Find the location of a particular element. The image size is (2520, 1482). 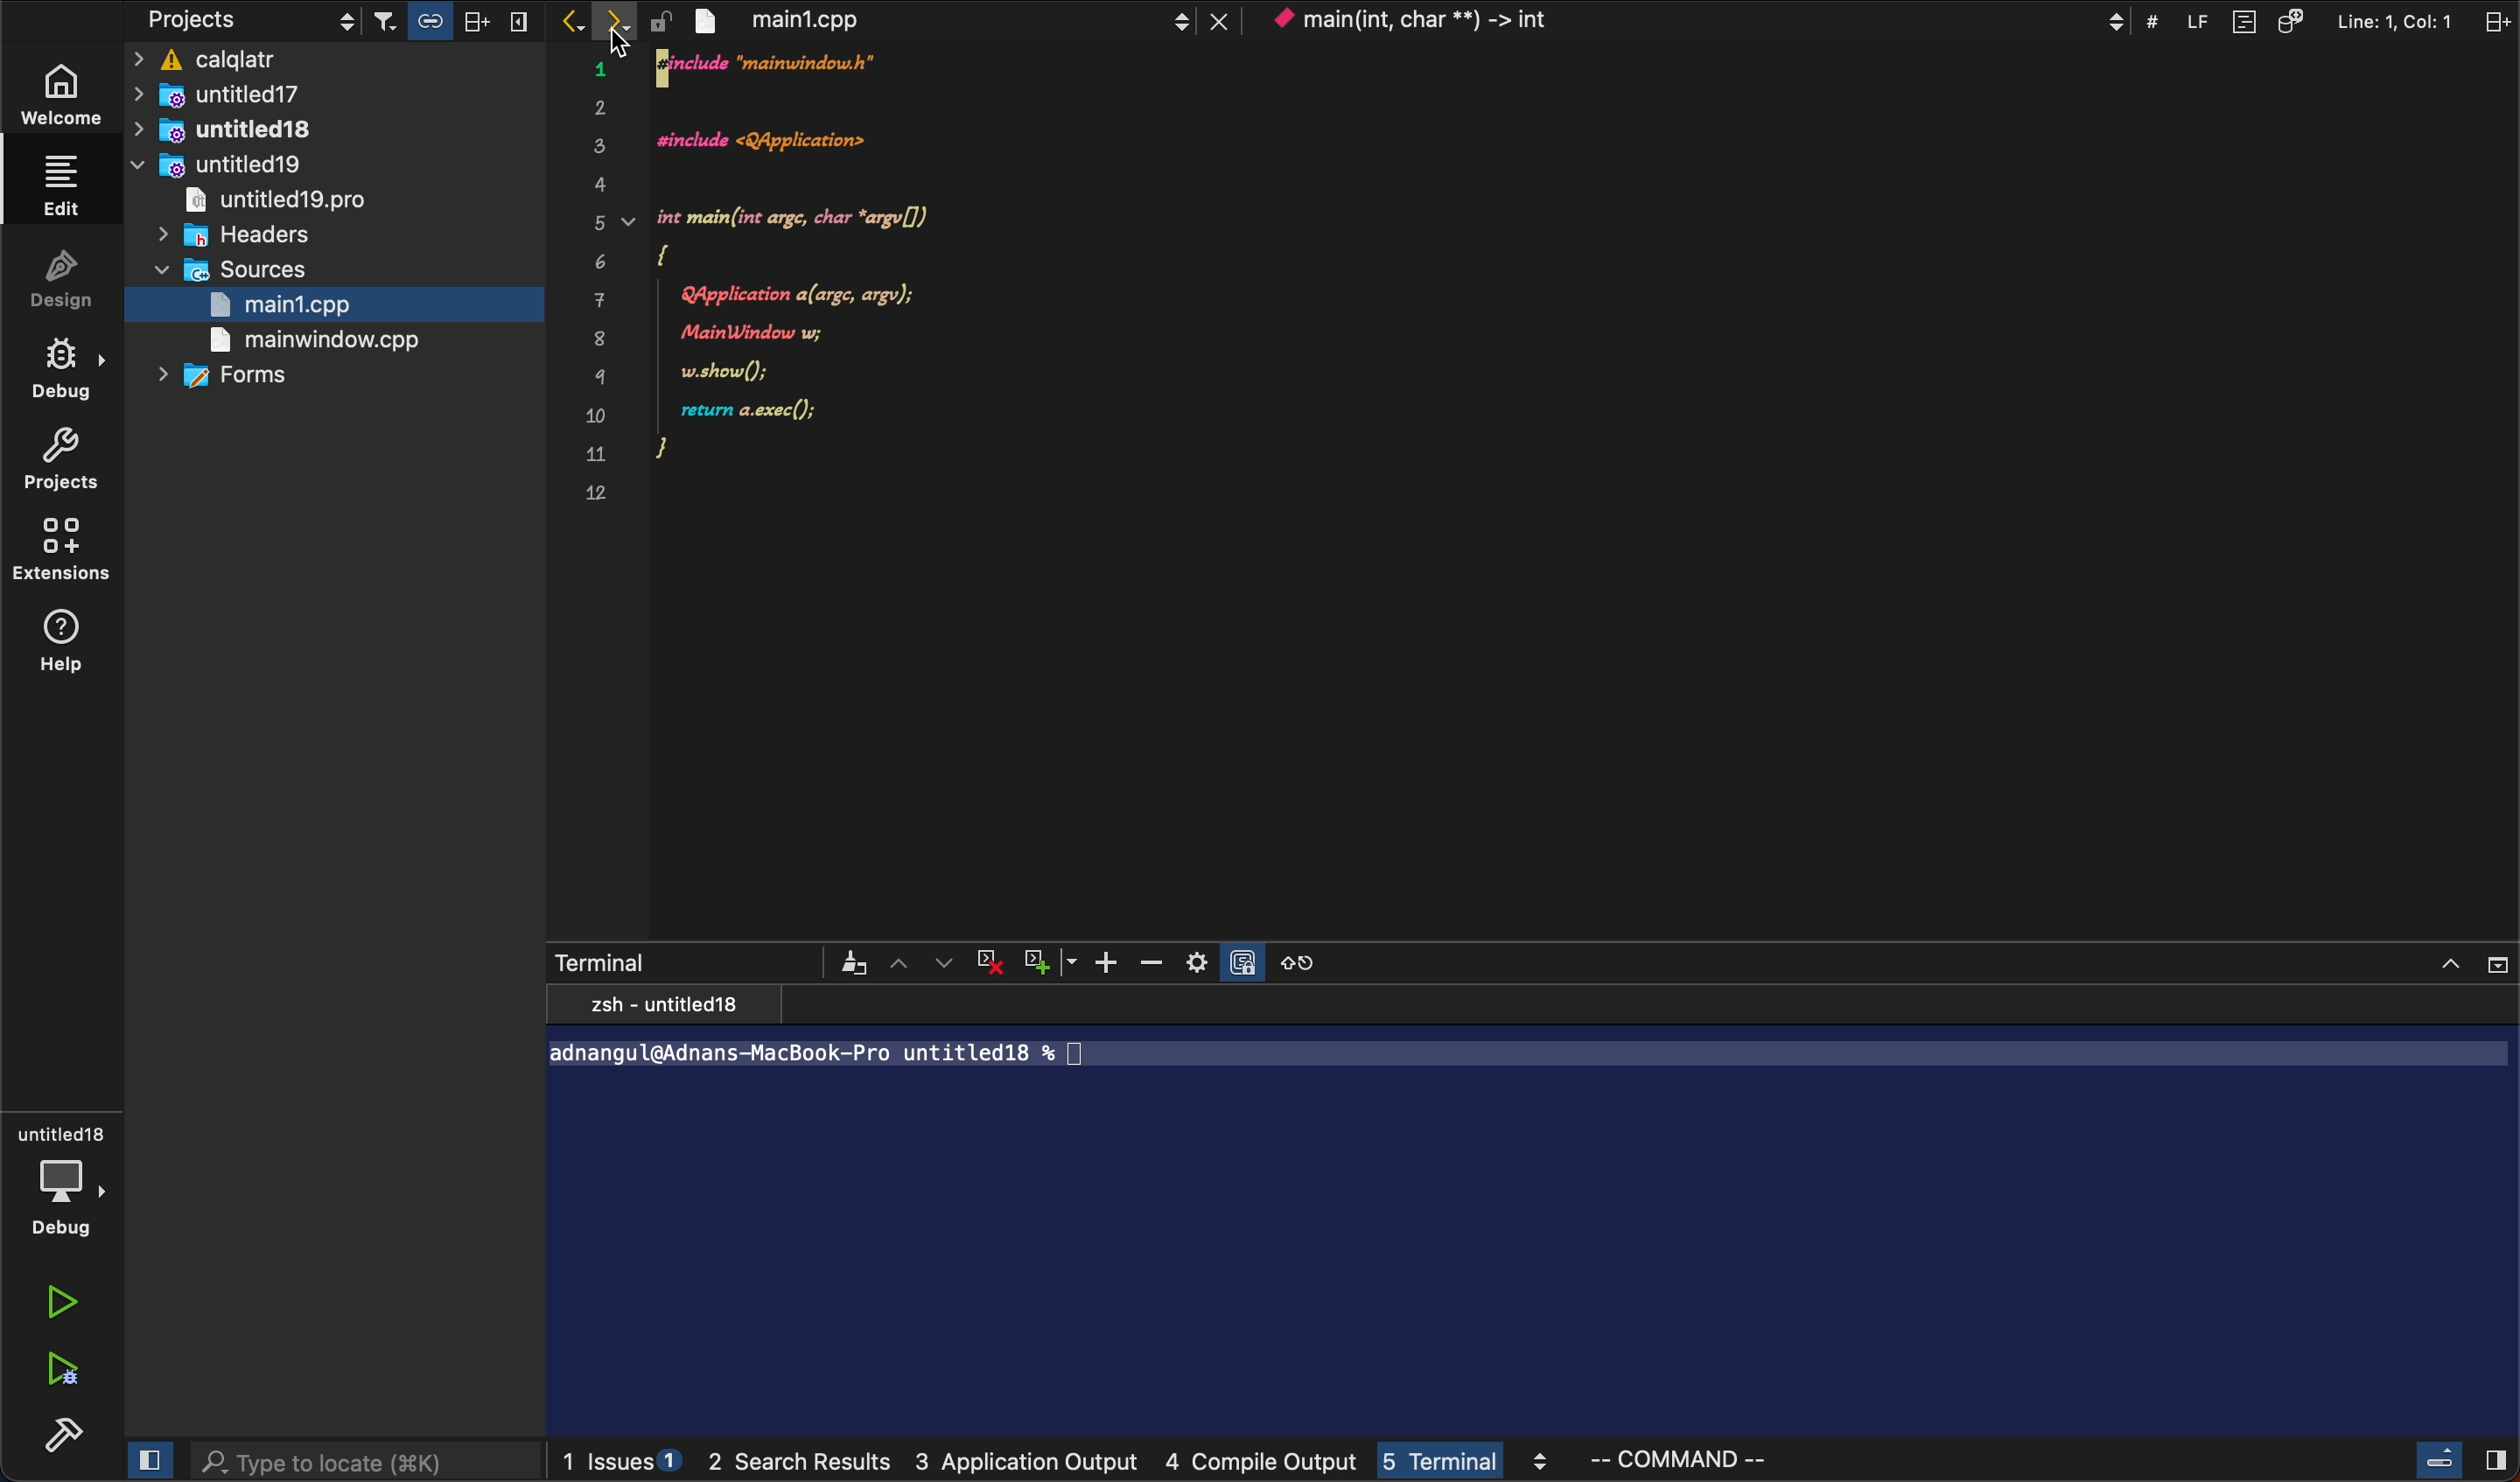

Add Terminal is located at coordinates (1037, 963).